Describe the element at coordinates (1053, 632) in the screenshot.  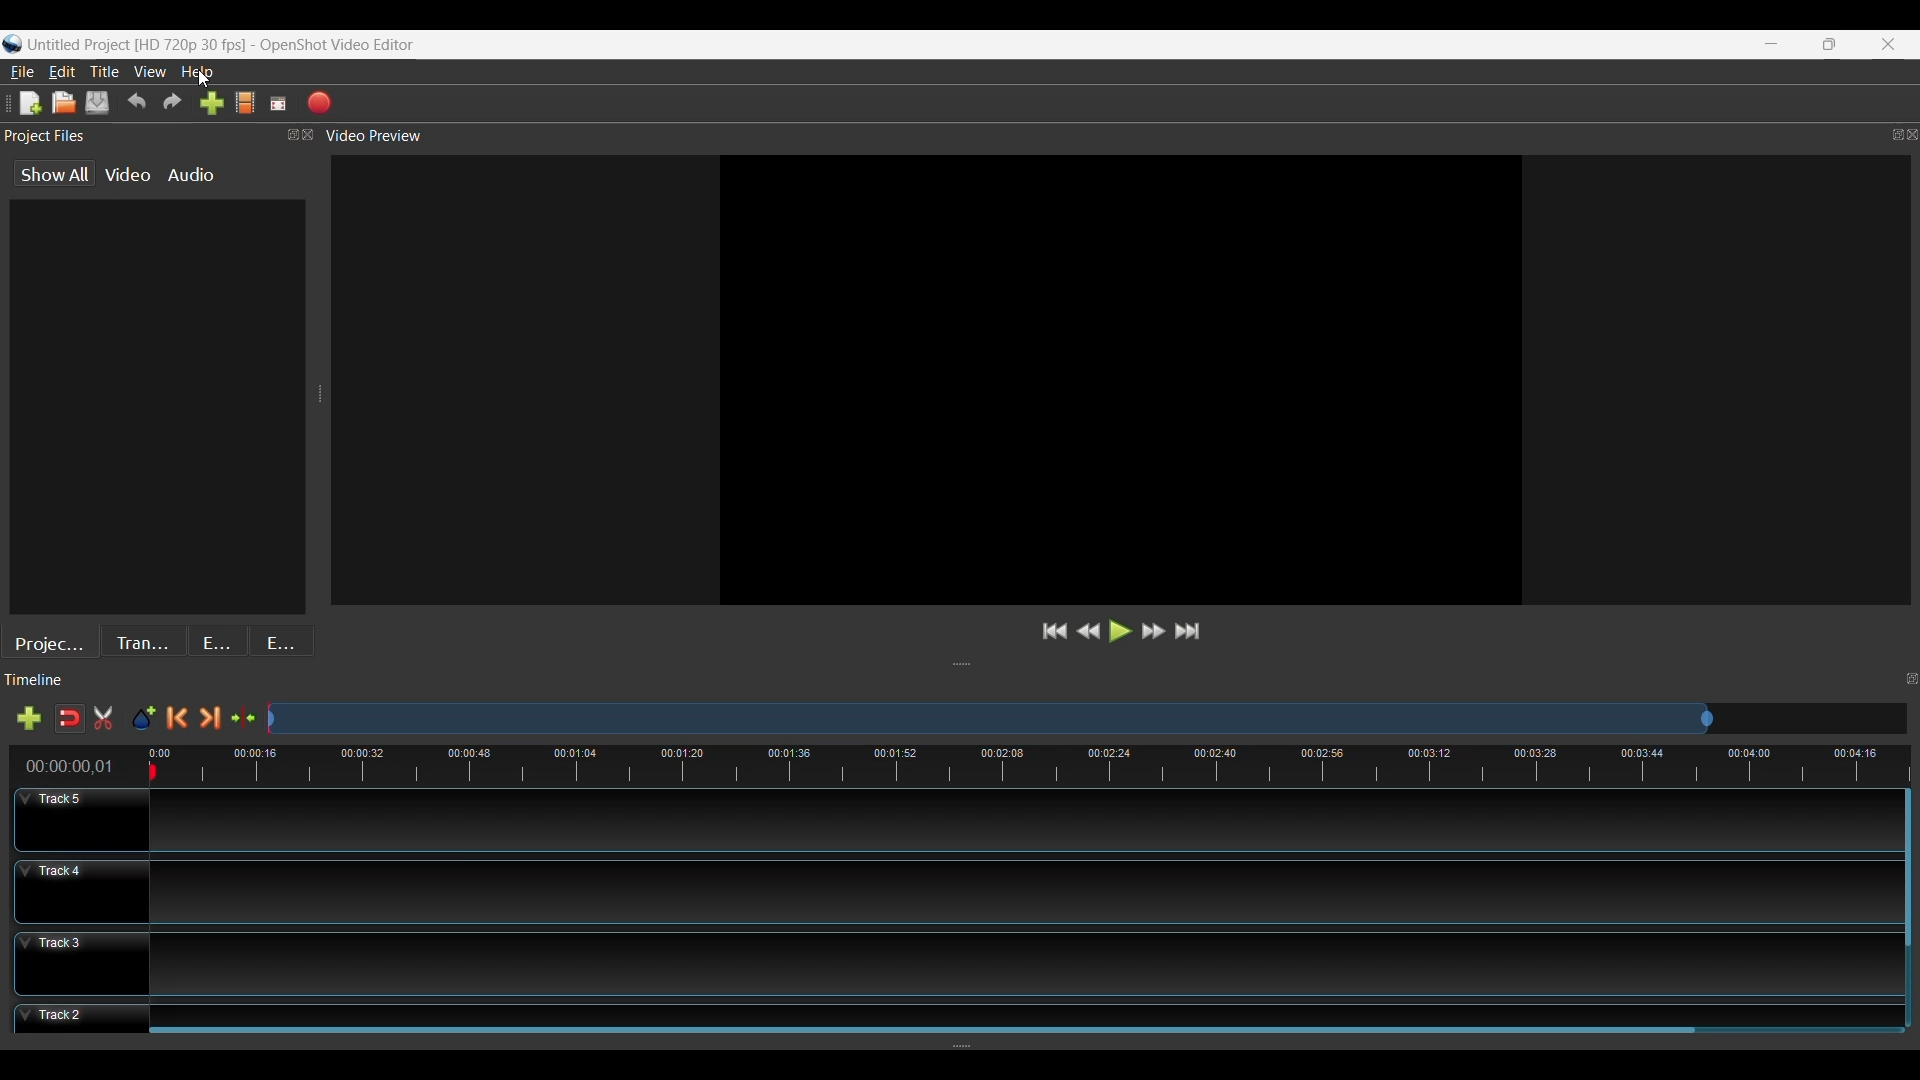
I see `Jump to Start` at that location.